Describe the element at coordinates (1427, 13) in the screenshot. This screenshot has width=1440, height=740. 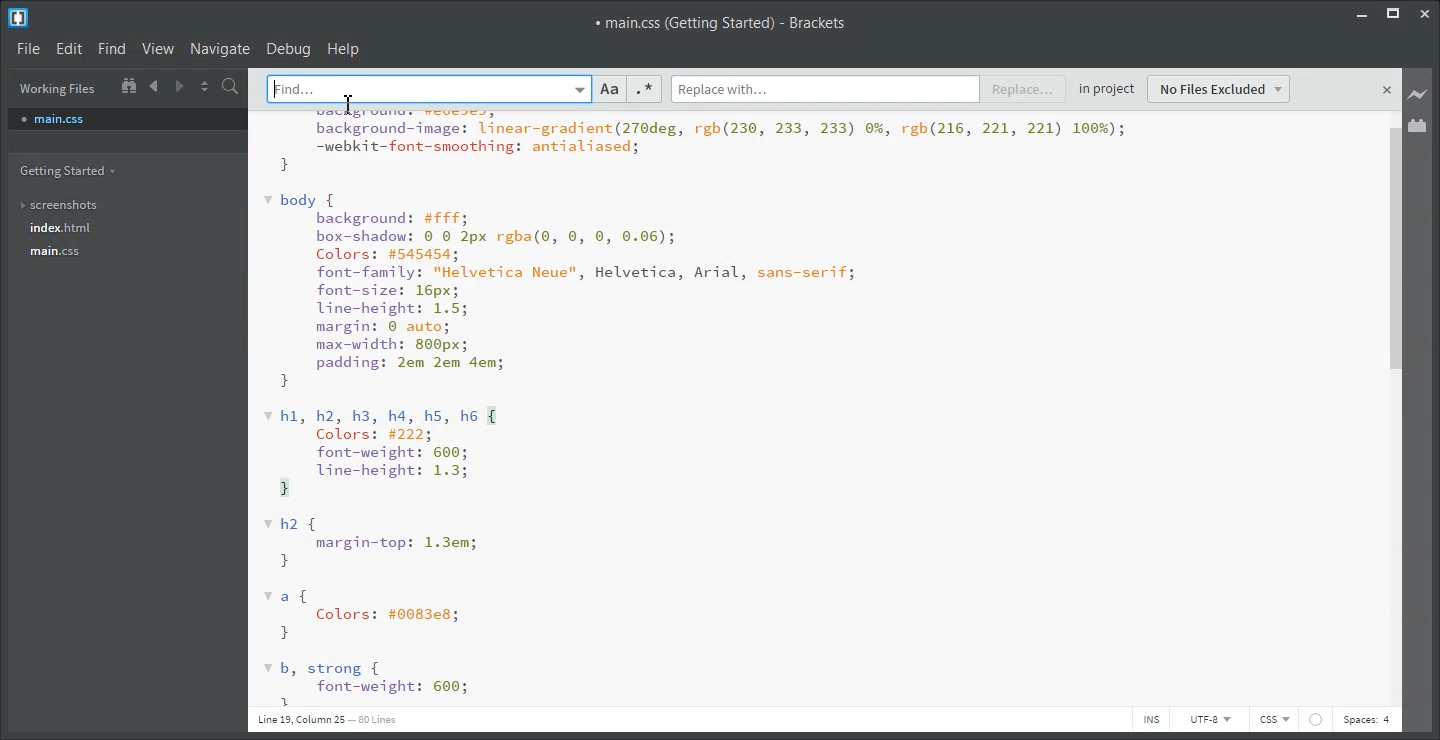
I see `Close` at that location.